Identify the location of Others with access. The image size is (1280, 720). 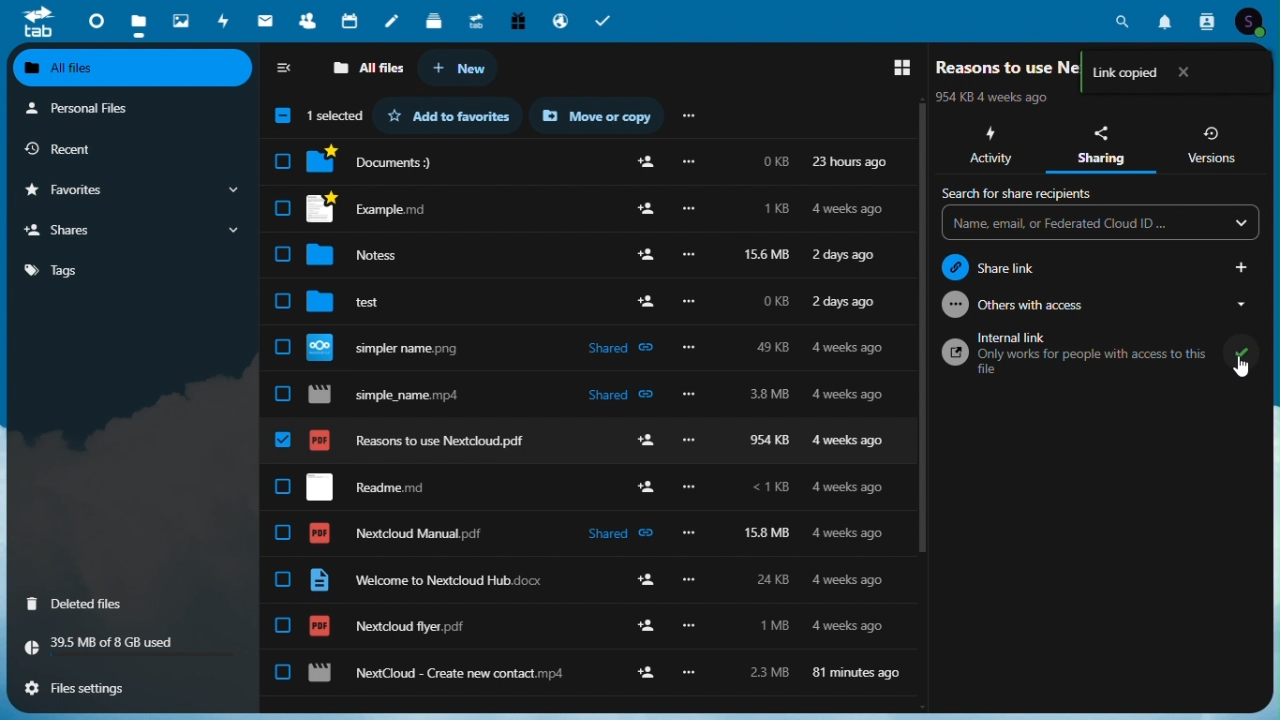
(1098, 306).